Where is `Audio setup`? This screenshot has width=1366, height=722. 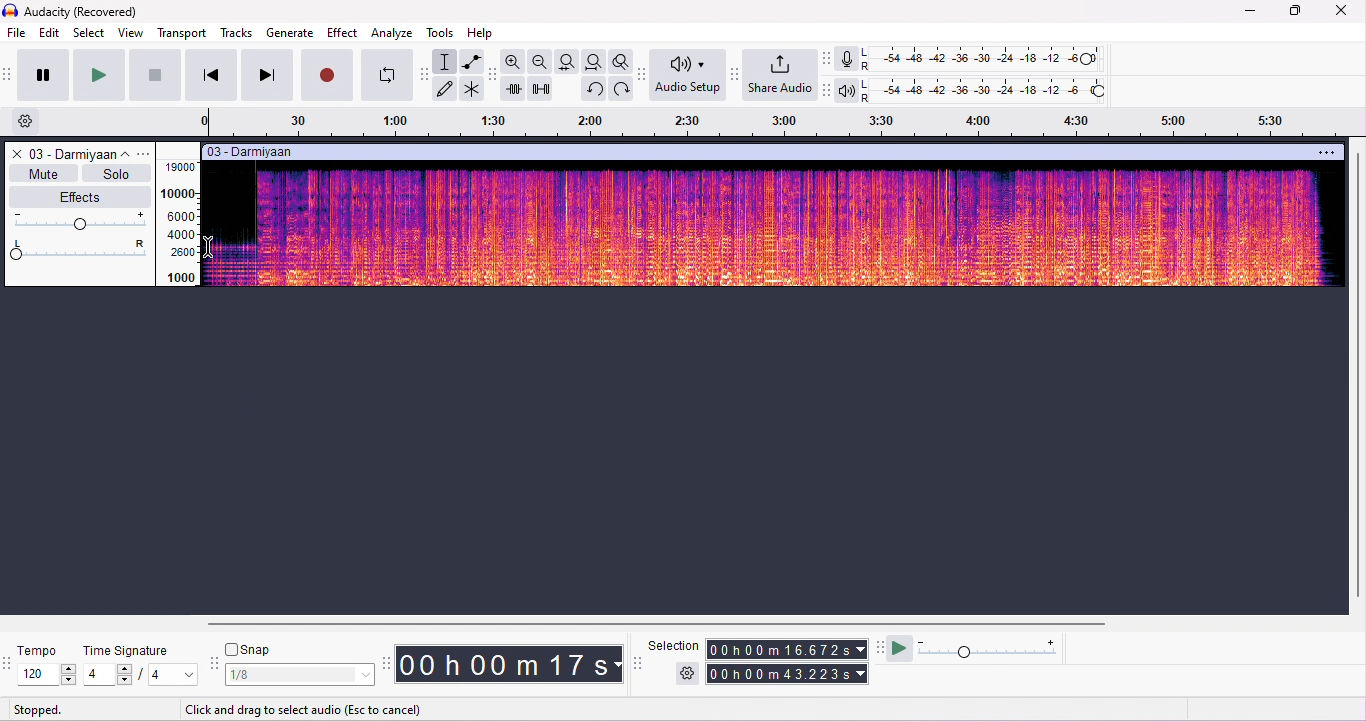
Audio setup is located at coordinates (687, 75).